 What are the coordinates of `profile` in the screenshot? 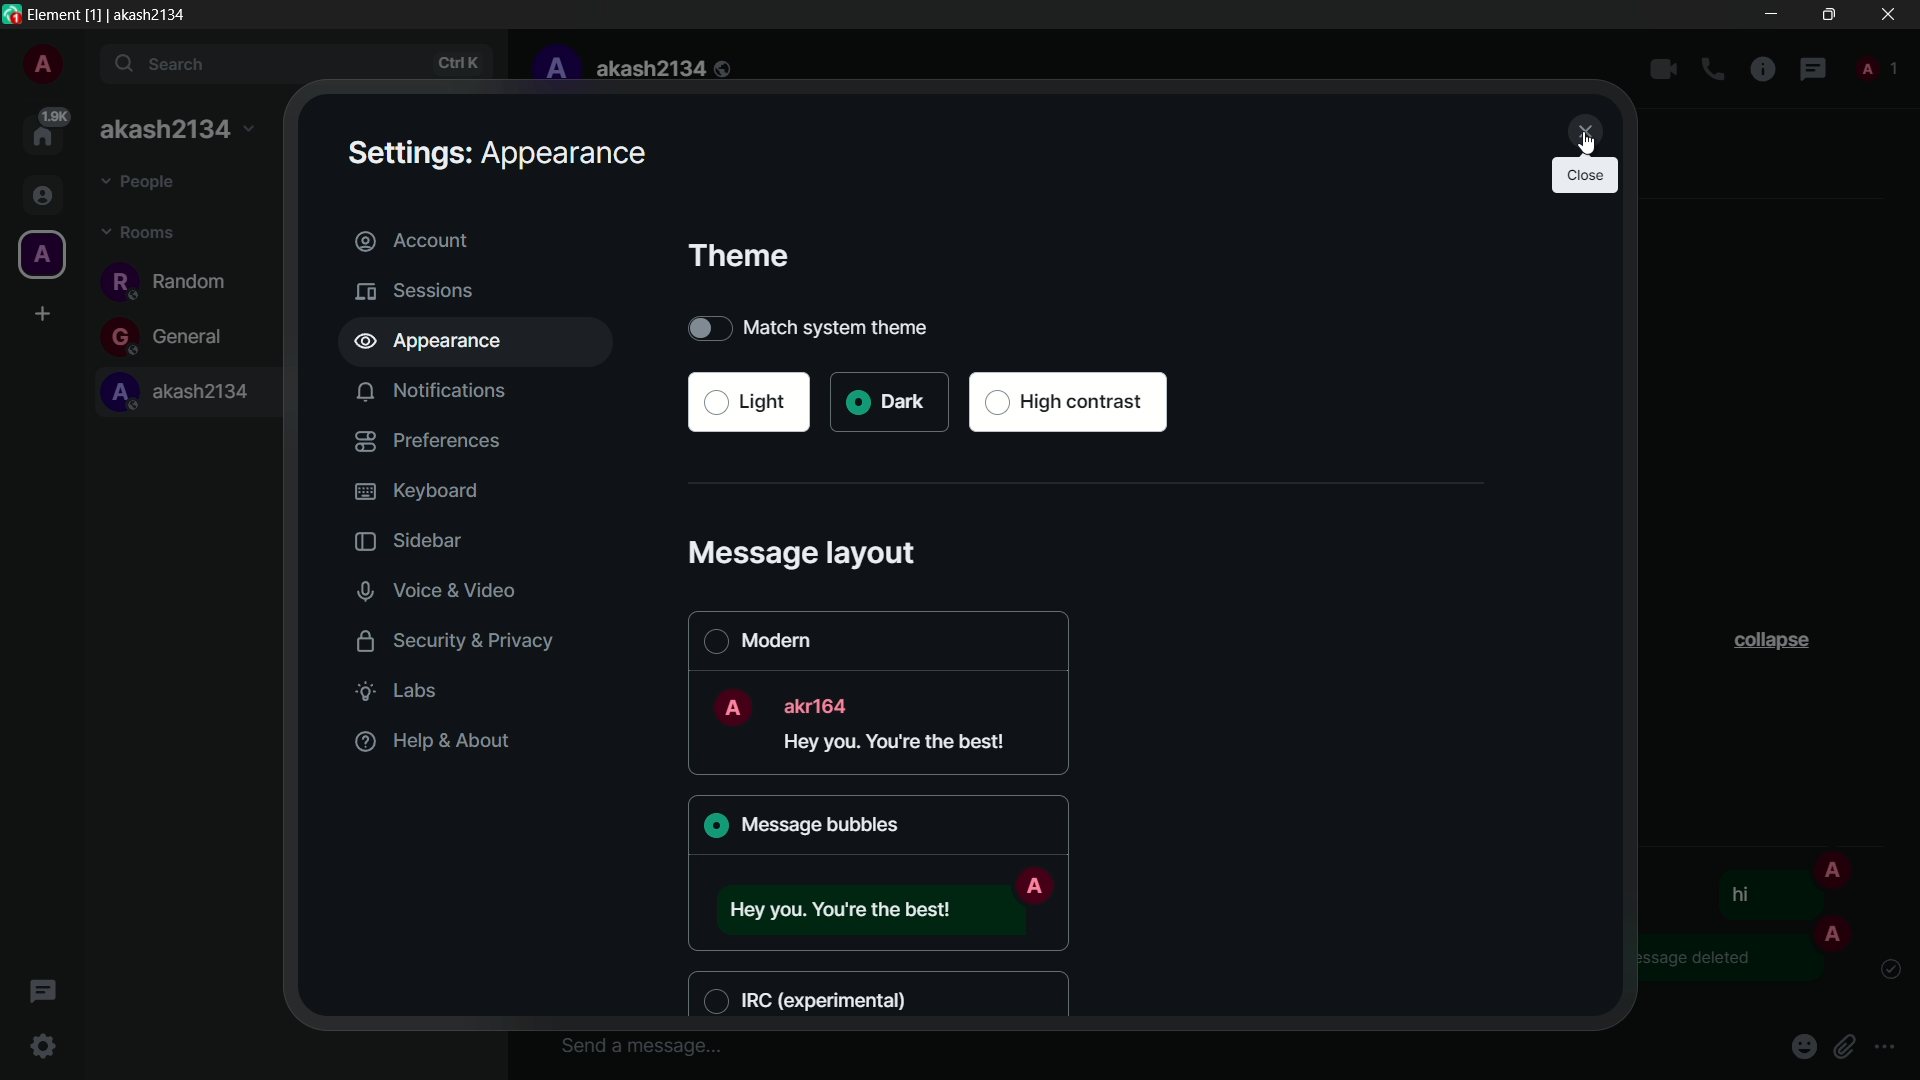 It's located at (42, 67).